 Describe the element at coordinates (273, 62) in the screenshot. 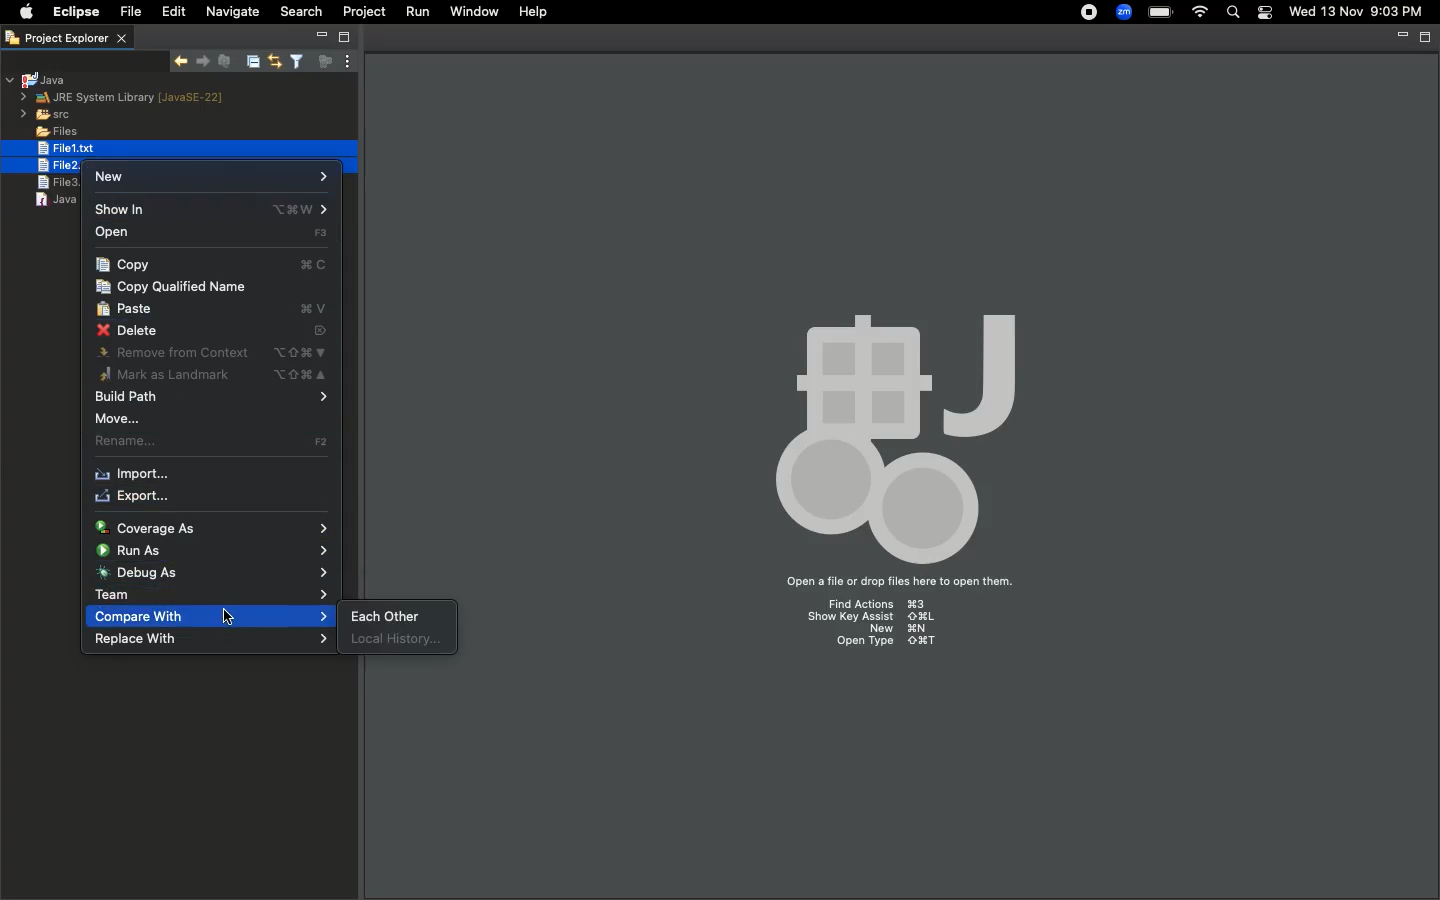

I see `Link with editor` at that location.